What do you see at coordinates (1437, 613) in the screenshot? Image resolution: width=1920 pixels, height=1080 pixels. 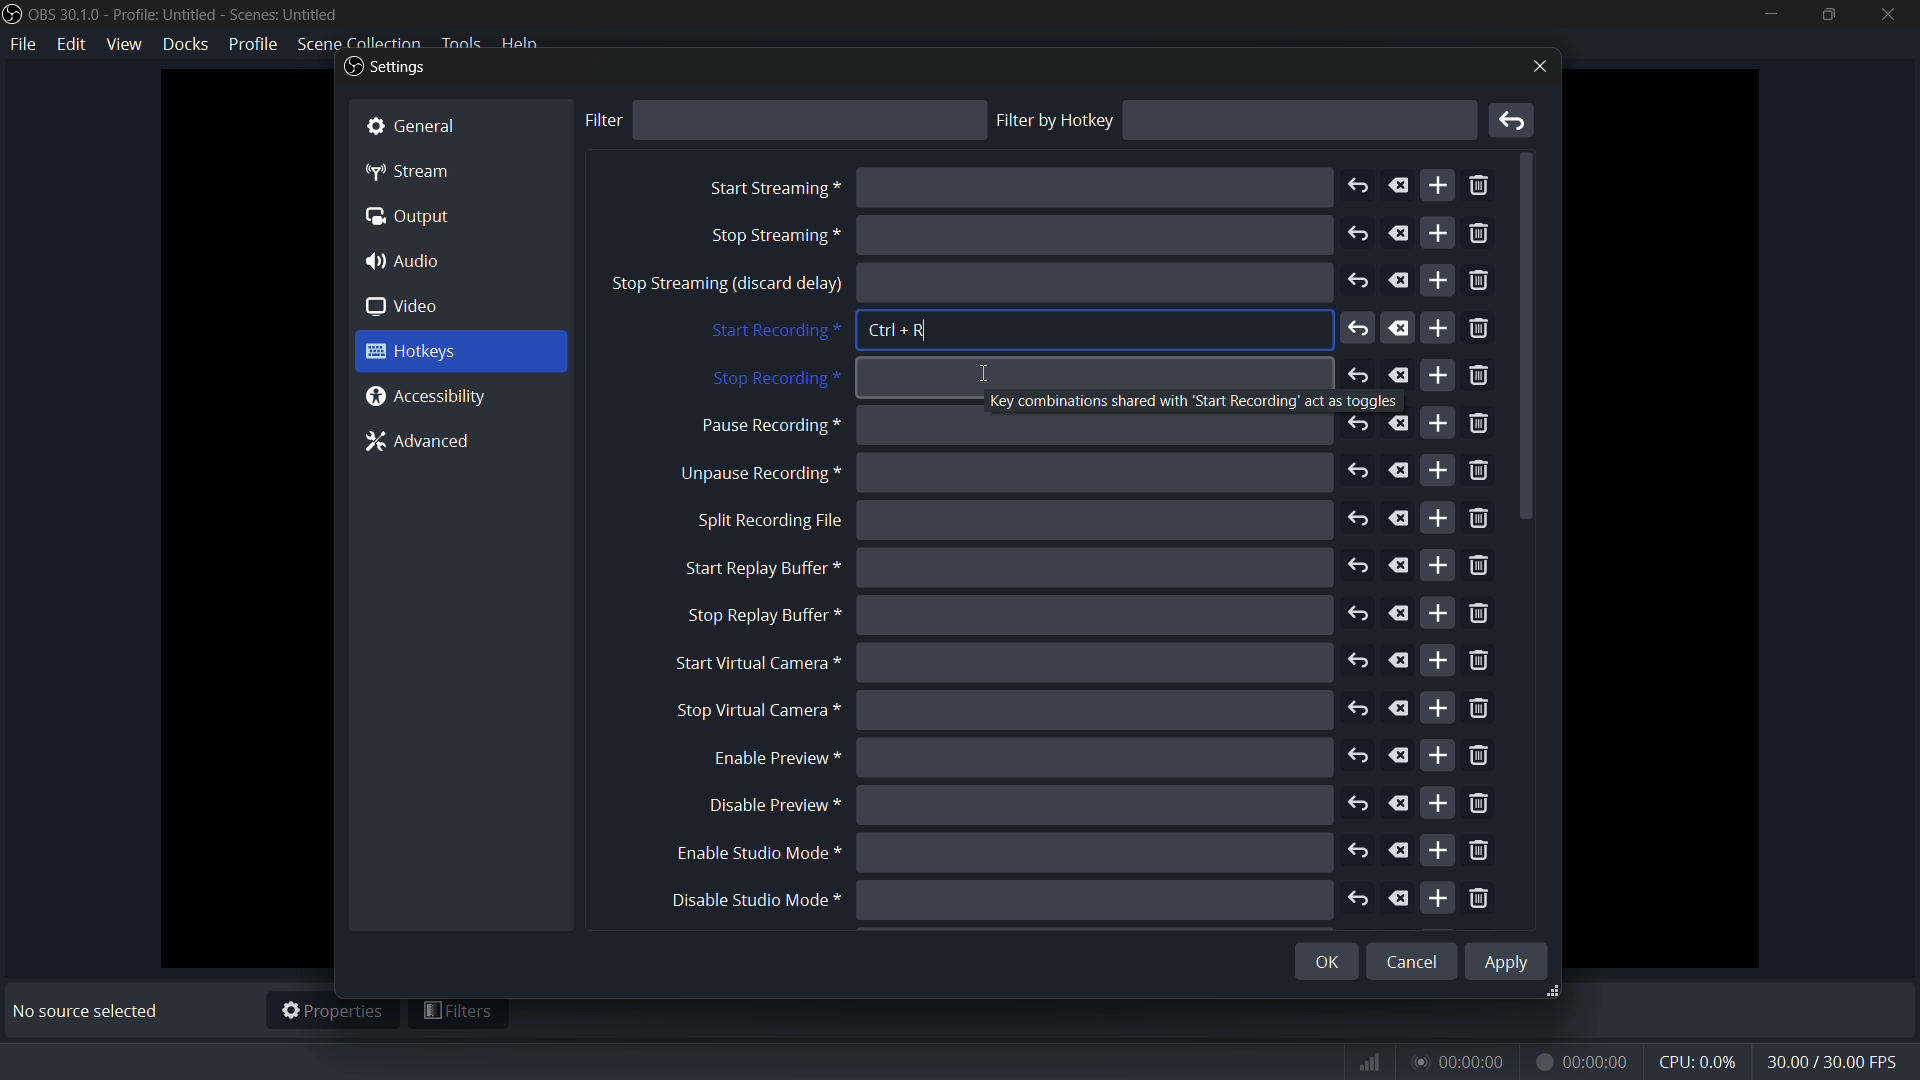 I see `add more` at bounding box center [1437, 613].